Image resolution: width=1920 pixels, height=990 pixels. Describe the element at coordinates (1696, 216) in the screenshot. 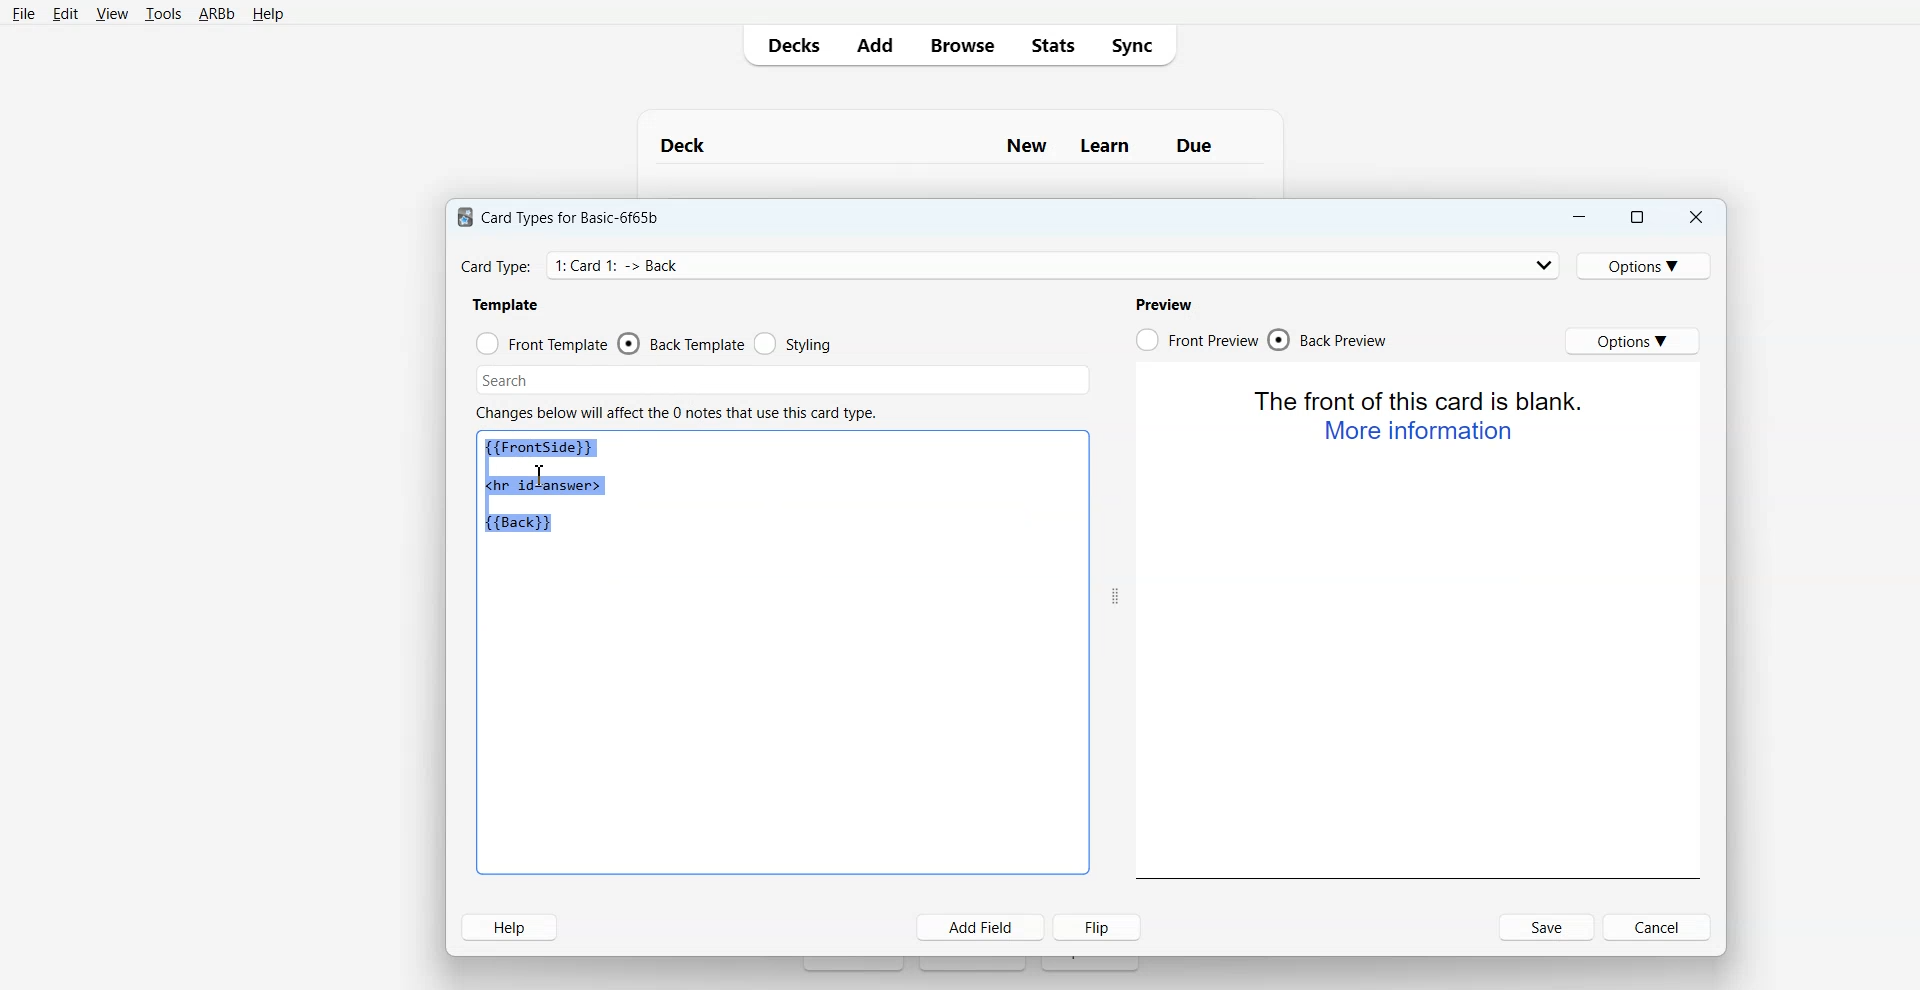

I see `Close` at that location.